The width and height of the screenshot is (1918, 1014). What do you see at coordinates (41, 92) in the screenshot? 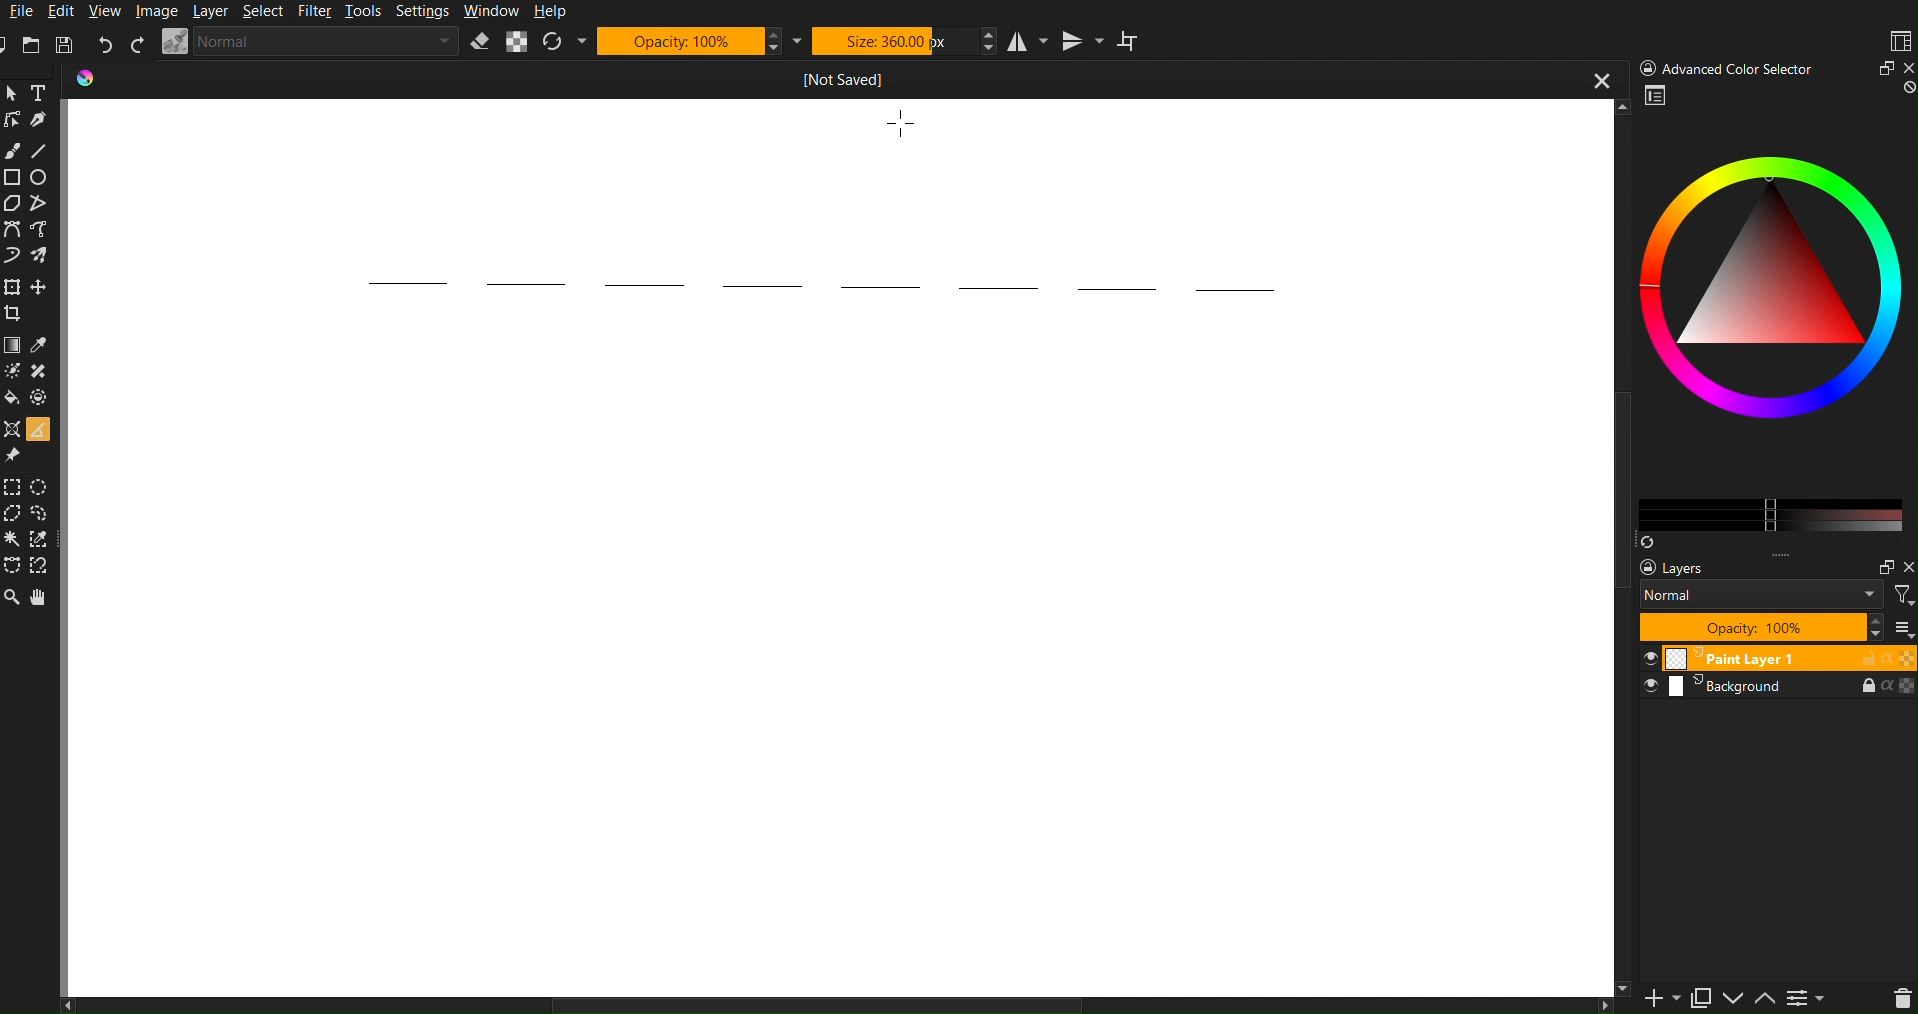
I see `Text` at bounding box center [41, 92].